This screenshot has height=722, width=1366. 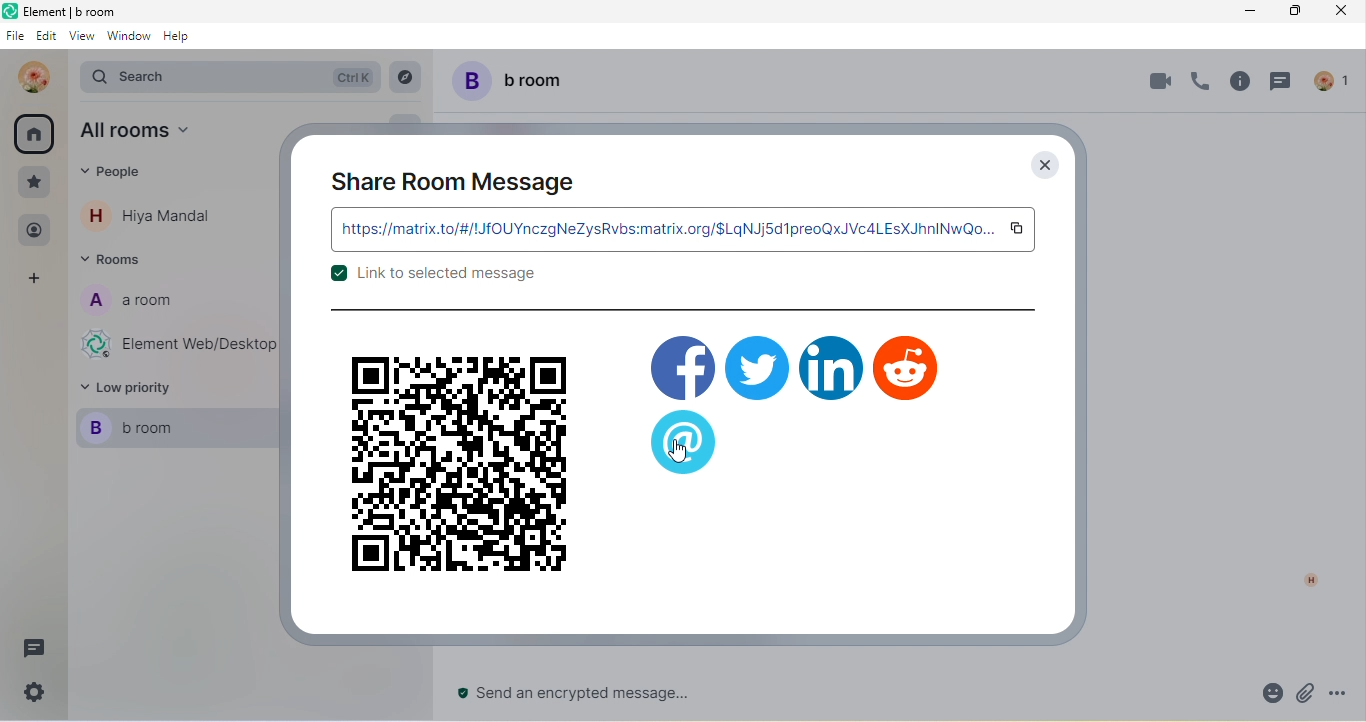 What do you see at coordinates (37, 280) in the screenshot?
I see `add` at bounding box center [37, 280].